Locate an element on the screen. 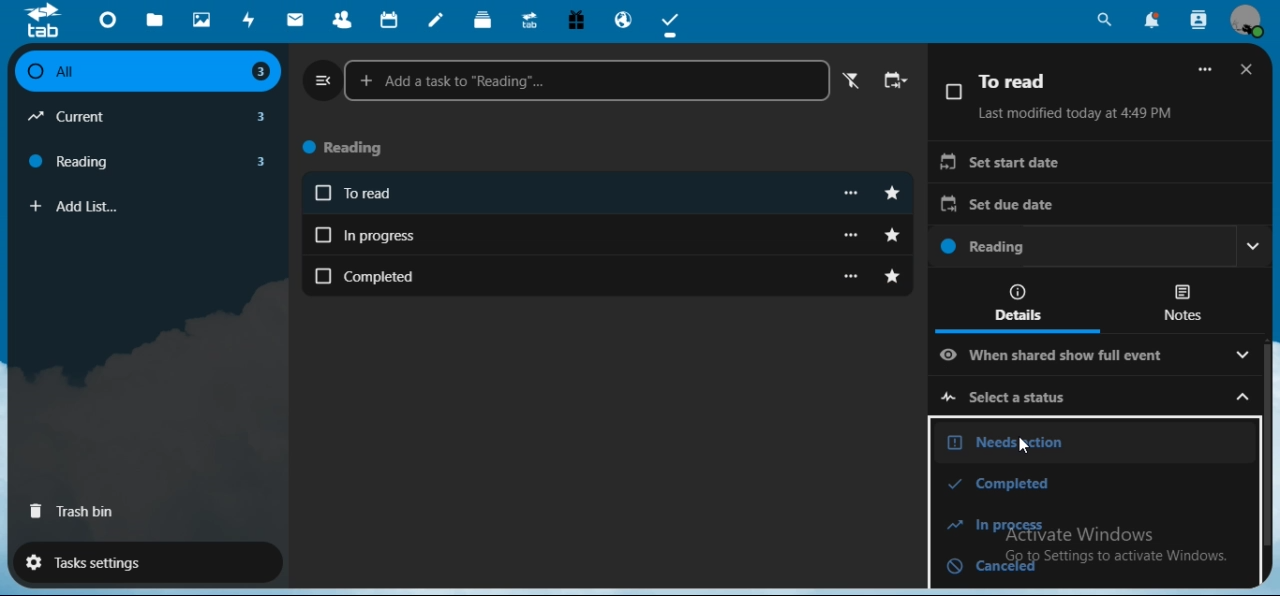 Image resolution: width=1280 pixels, height=596 pixels. add list is located at coordinates (154, 207).